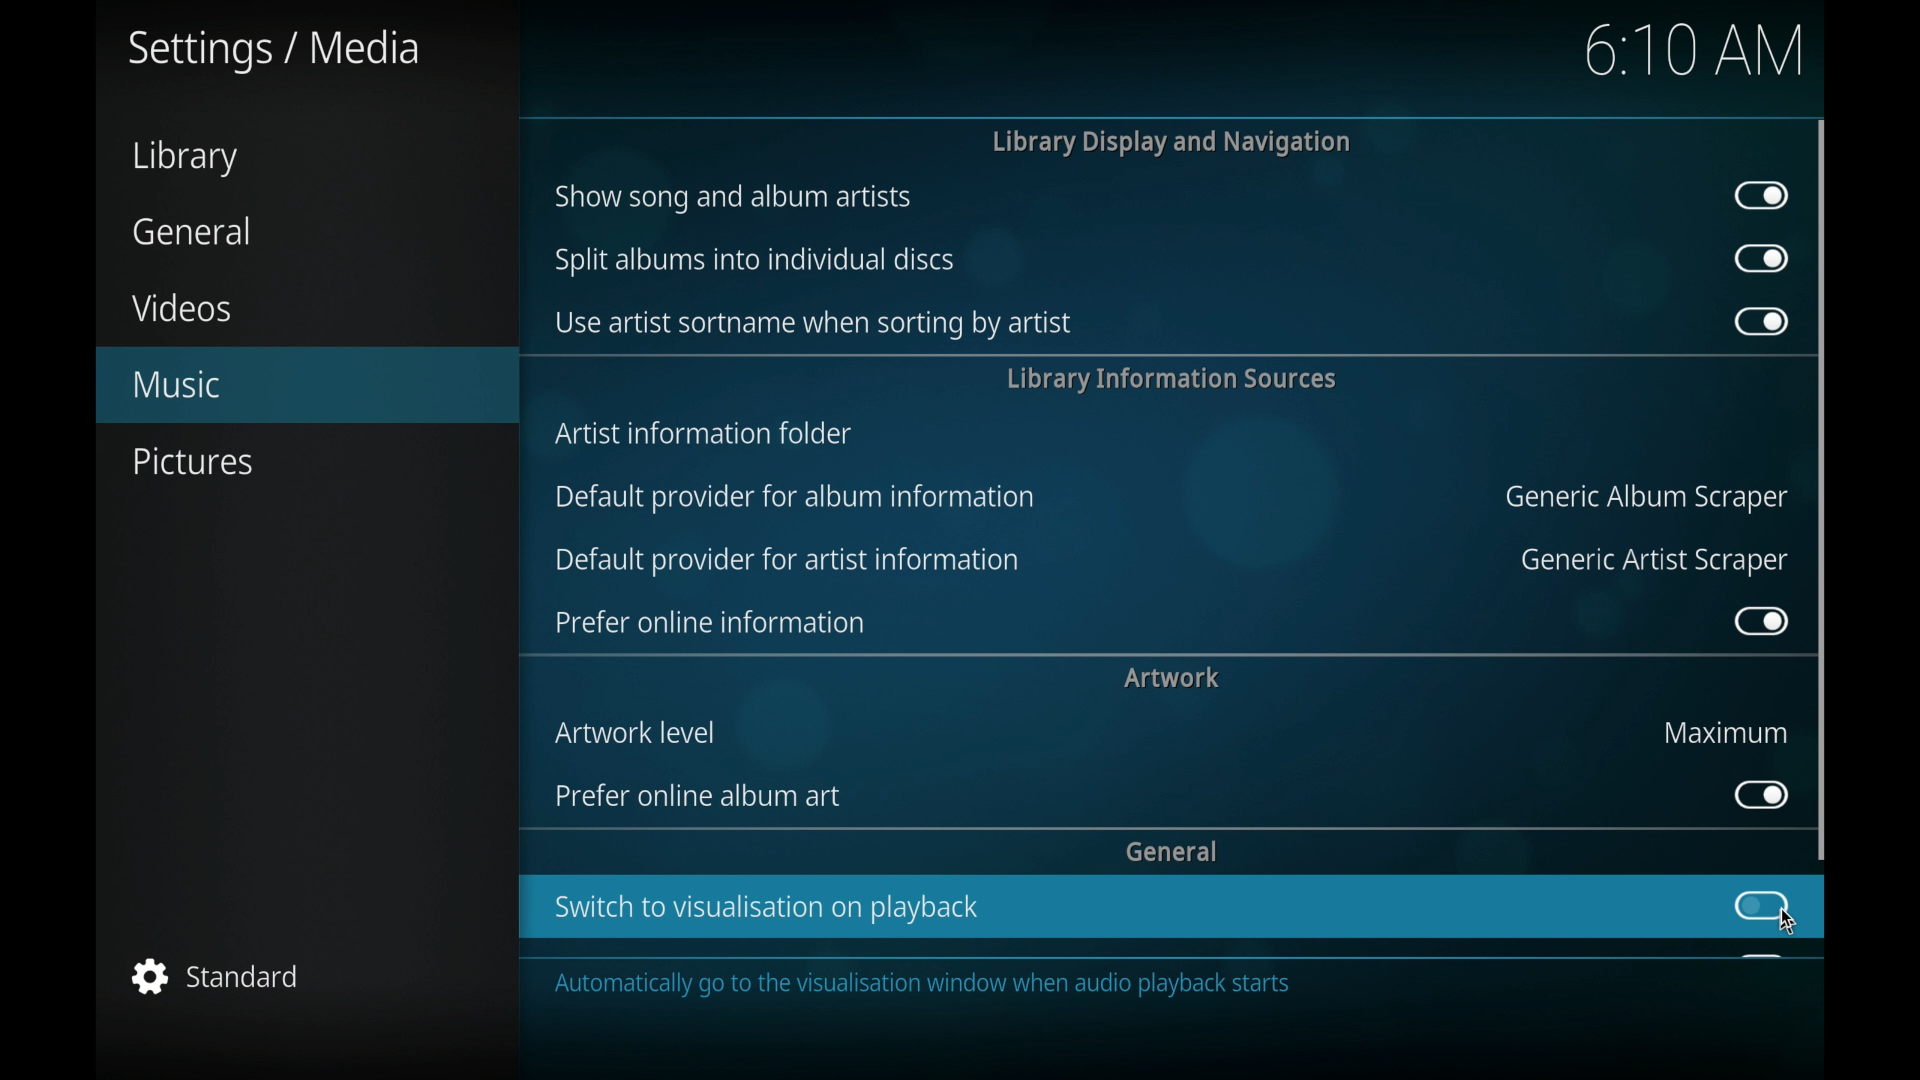  Describe the element at coordinates (1103, 984) in the screenshot. I see `info` at that location.